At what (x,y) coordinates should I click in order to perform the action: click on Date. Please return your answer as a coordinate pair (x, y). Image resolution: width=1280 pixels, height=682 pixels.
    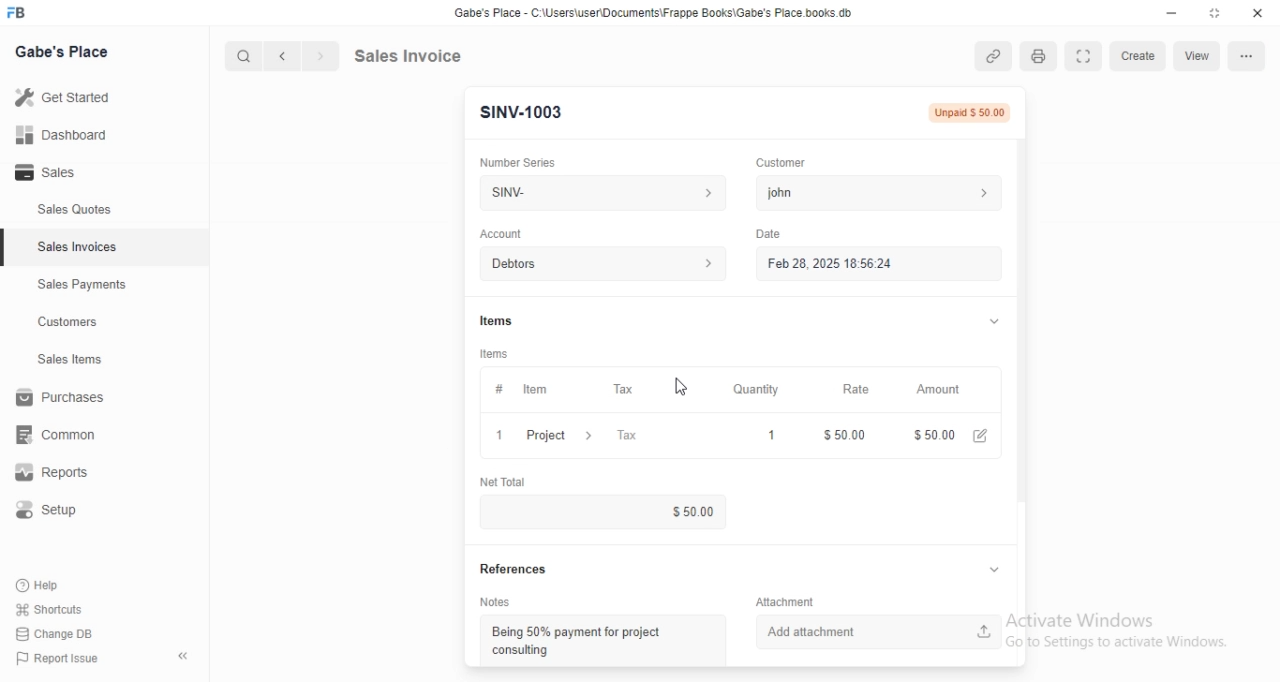
    Looking at the image, I should click on (768, 232).